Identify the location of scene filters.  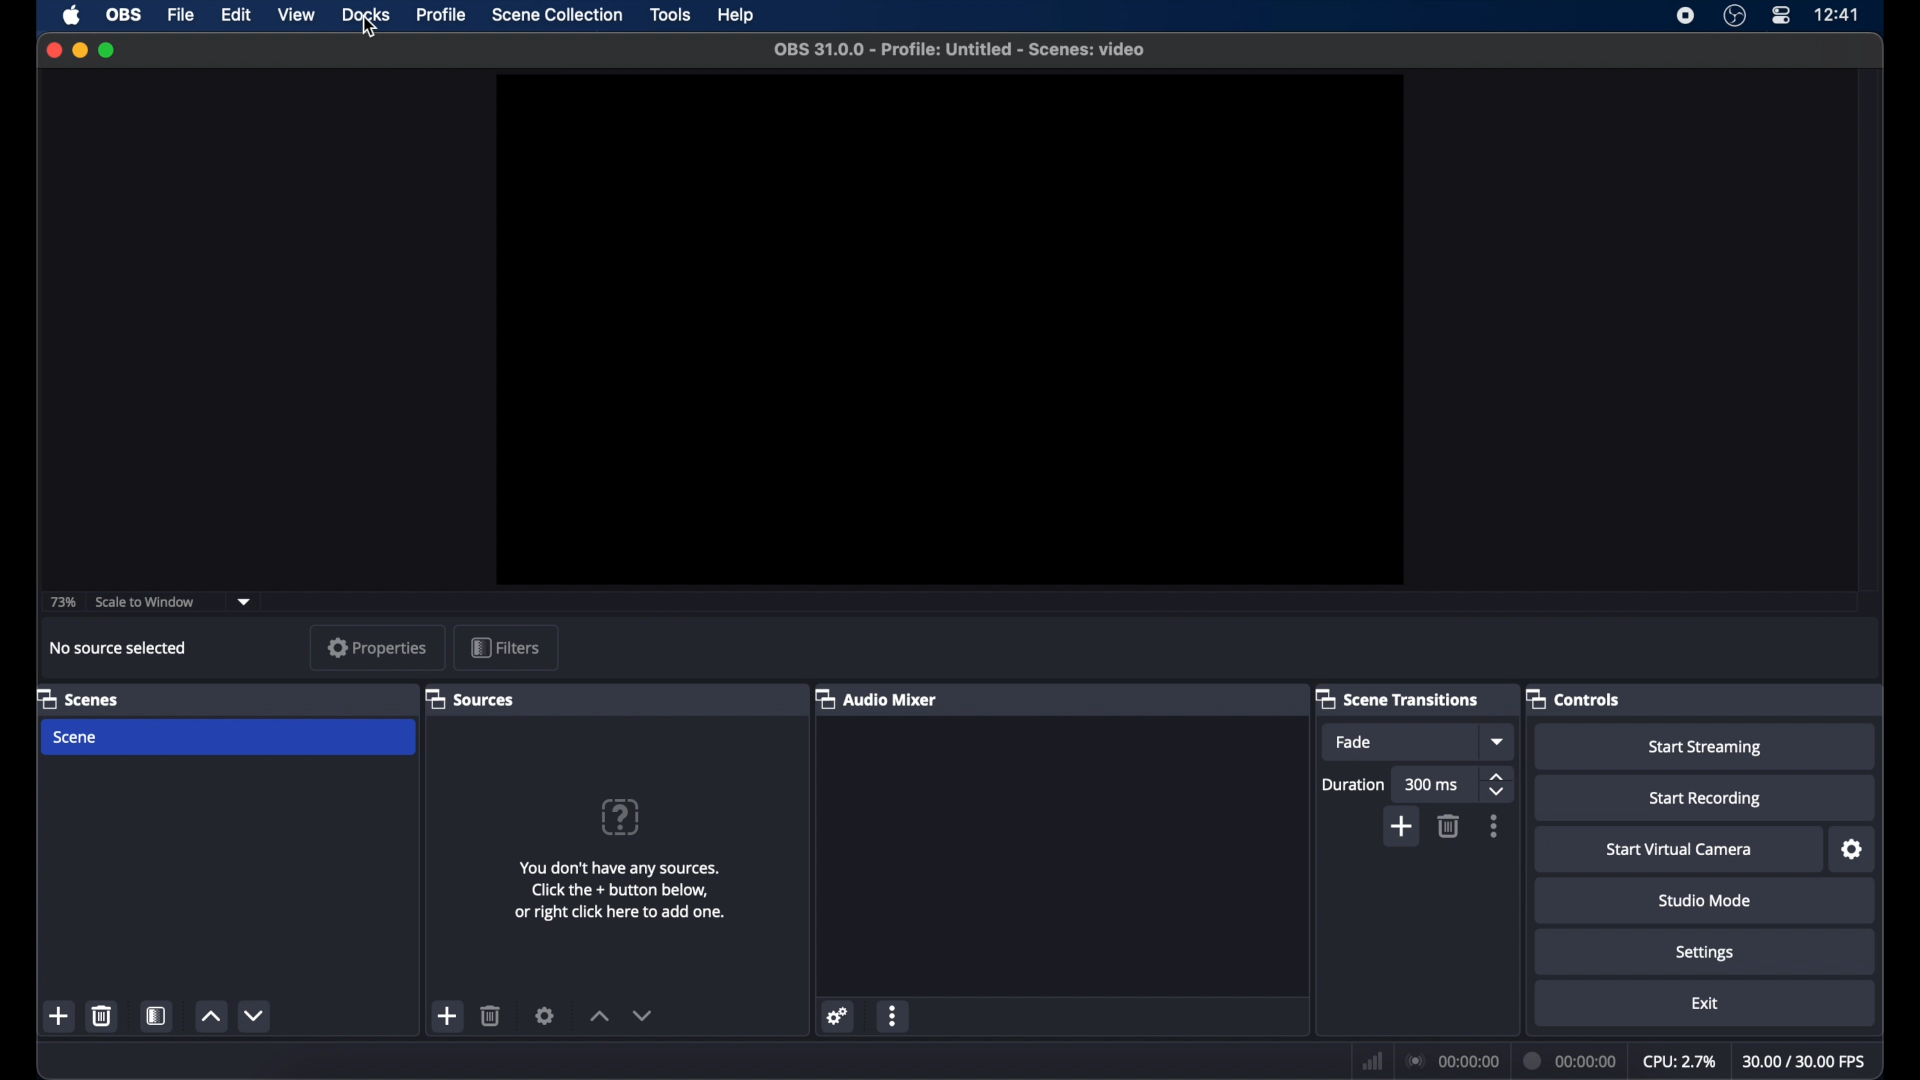
(157, 1015).